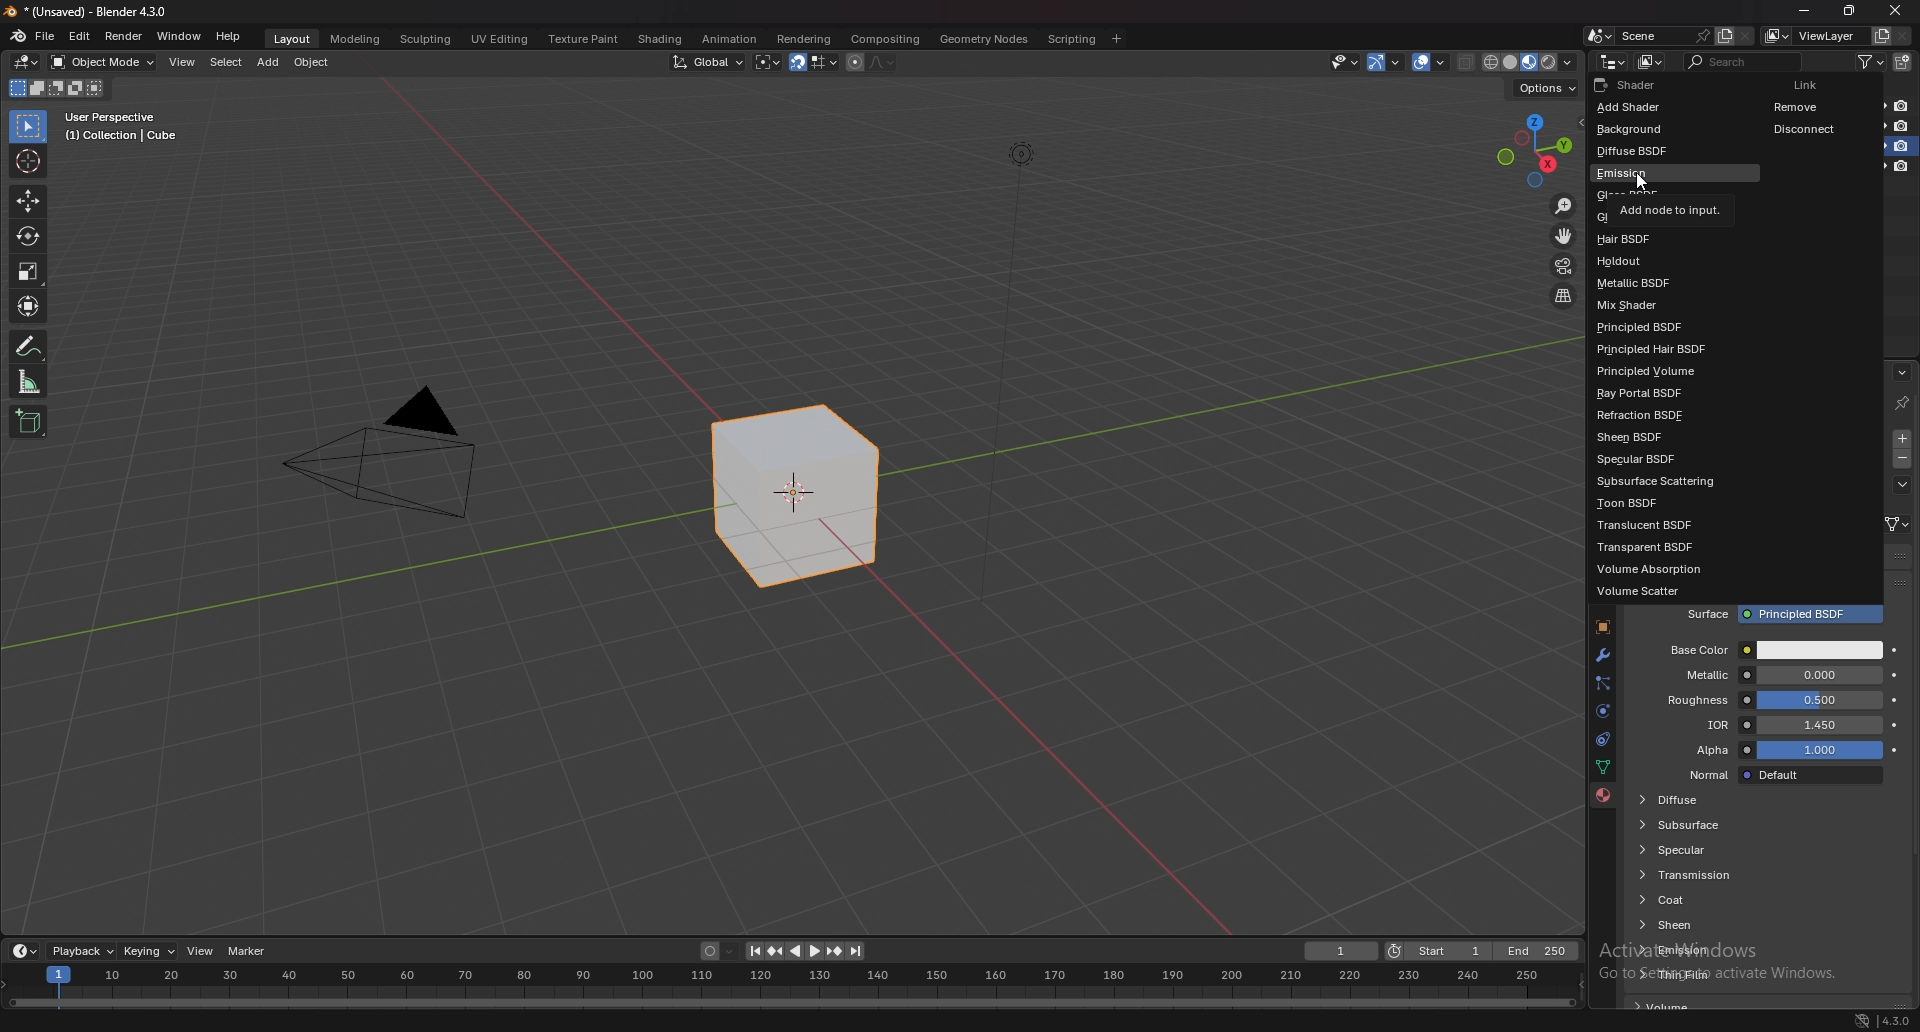  Describe the element at coordinates (1563, 296) in the screenshot. I see `perspective/orthographic mode` at that location.